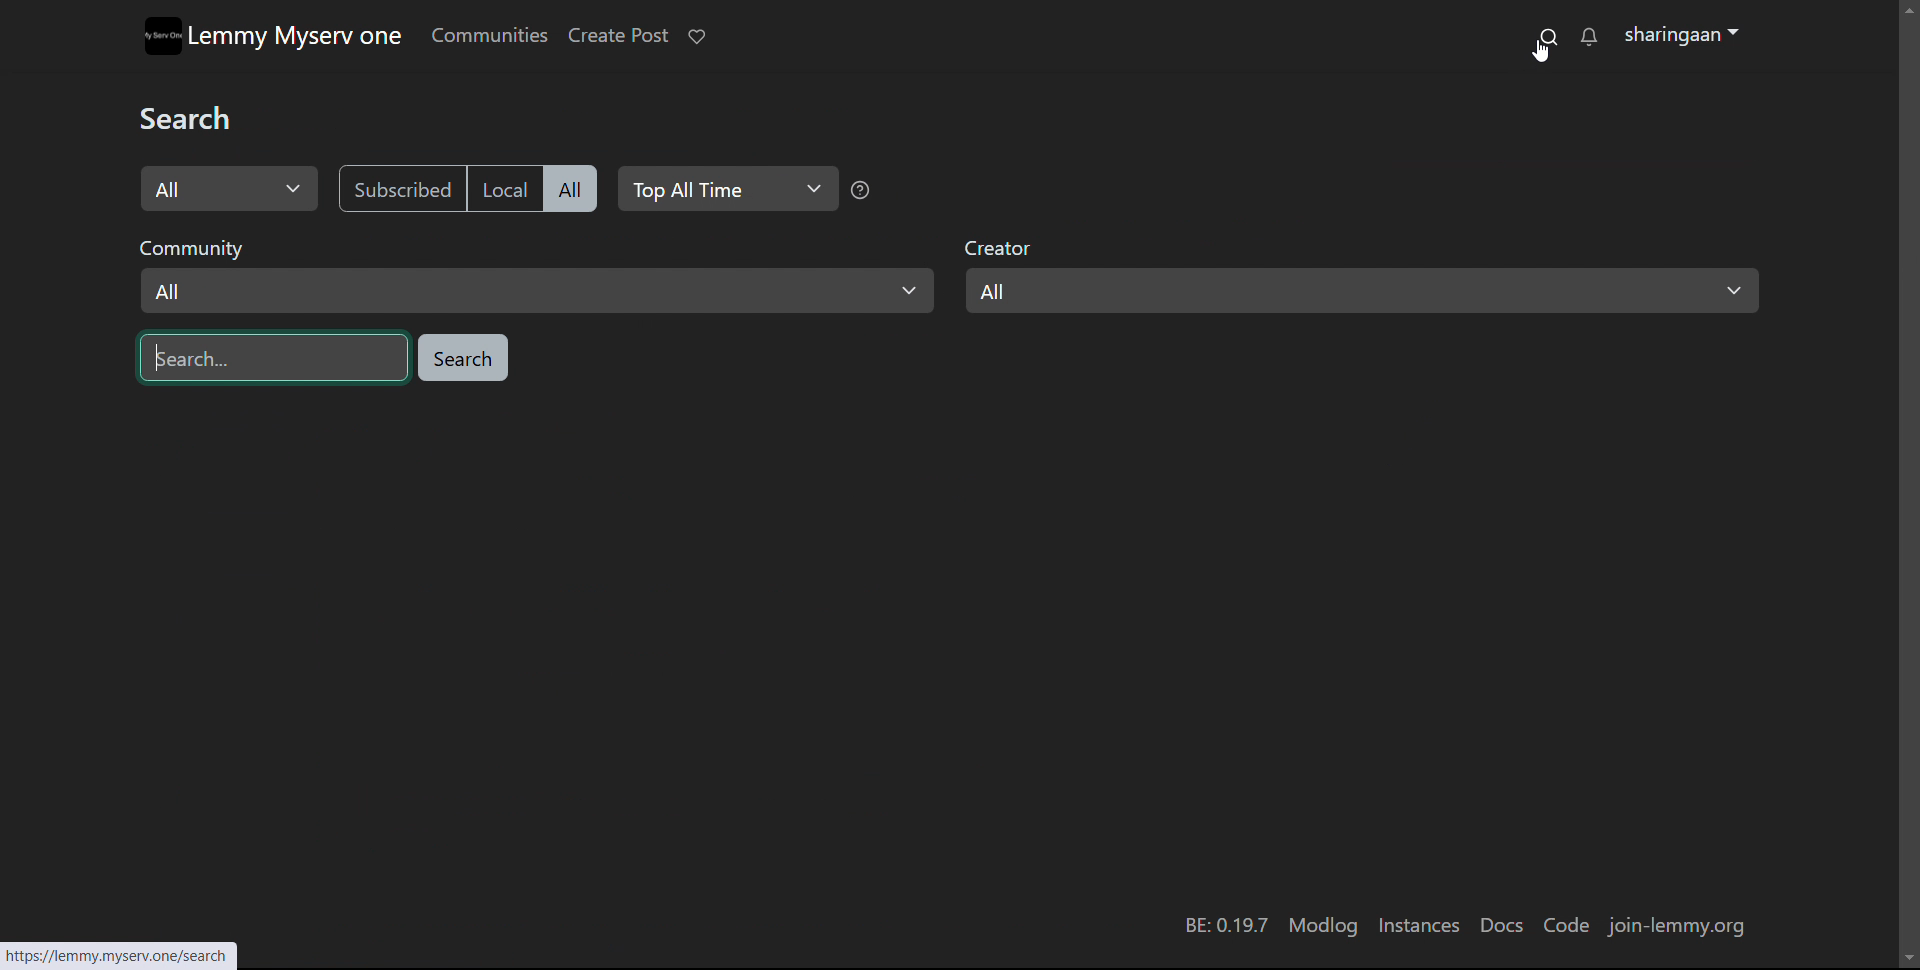 The height and width of the screenshot is (970, 1920). Describe the element at coordinates (1539, 55) in the screenshot. I see `Pointer` at that location.